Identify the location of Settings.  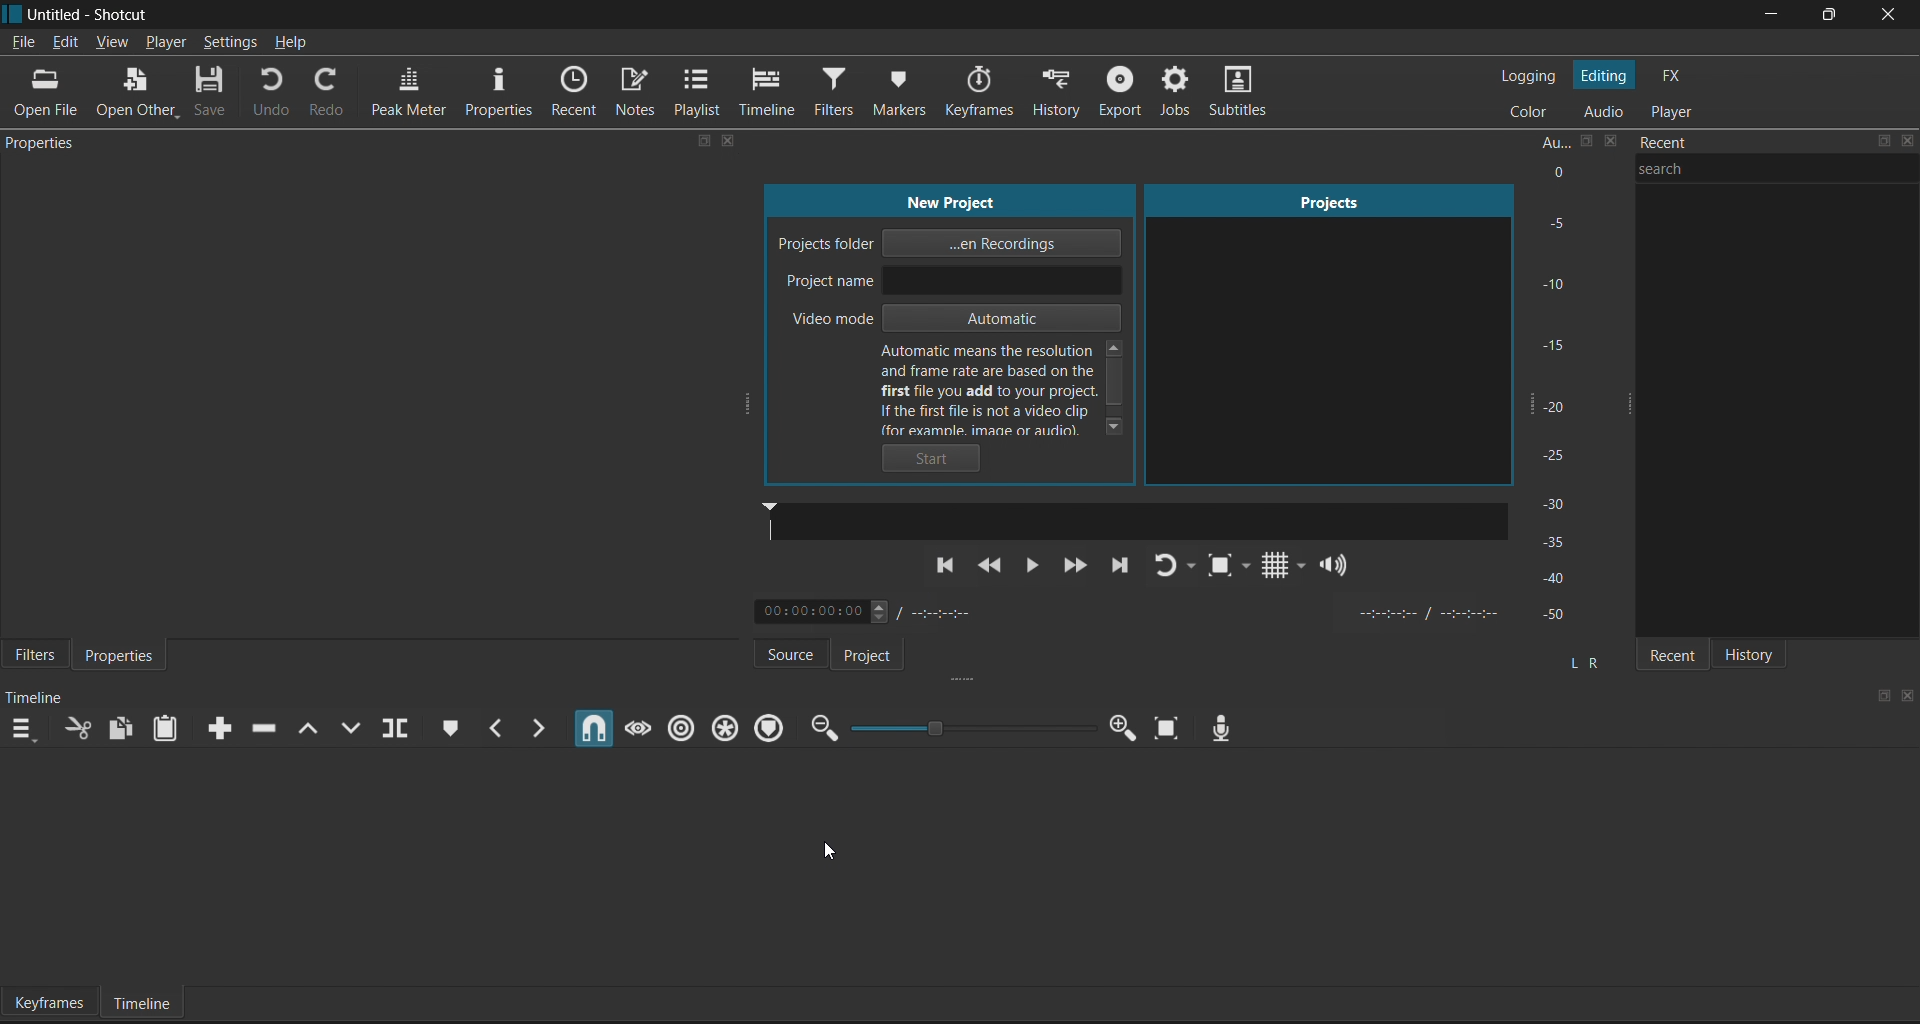
(233, 42).